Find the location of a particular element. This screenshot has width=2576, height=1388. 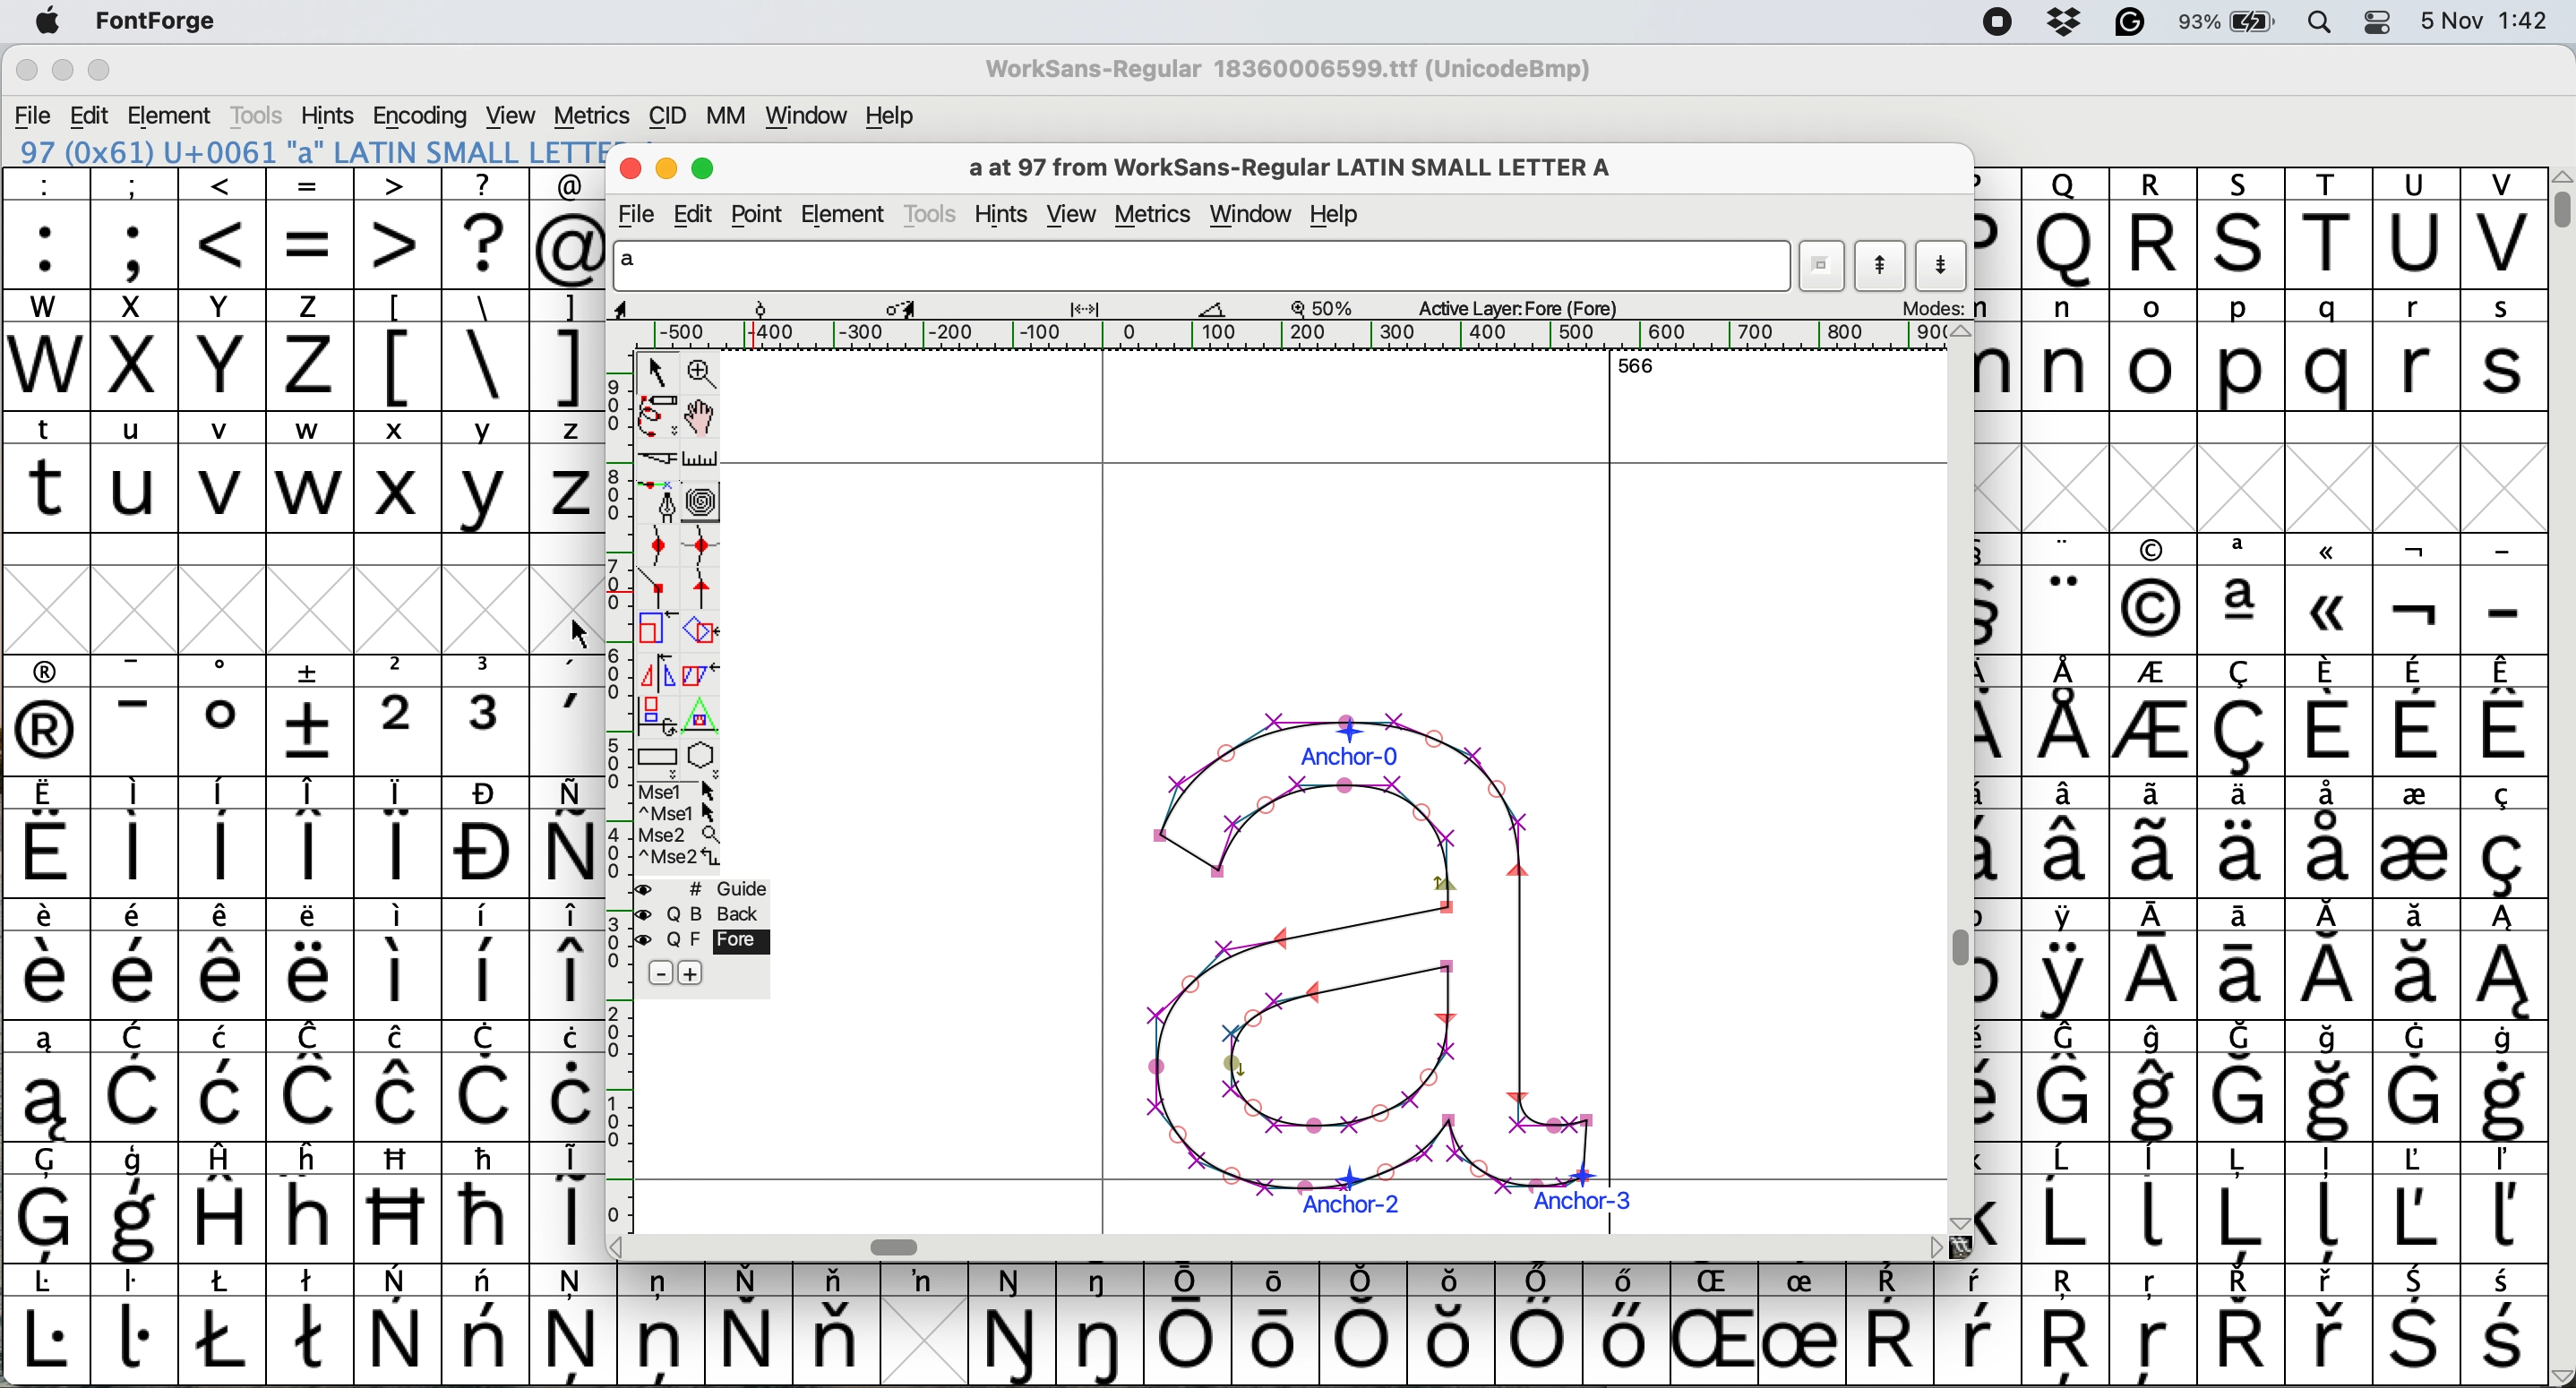

glyph name is located at coordinates (1203, 265).